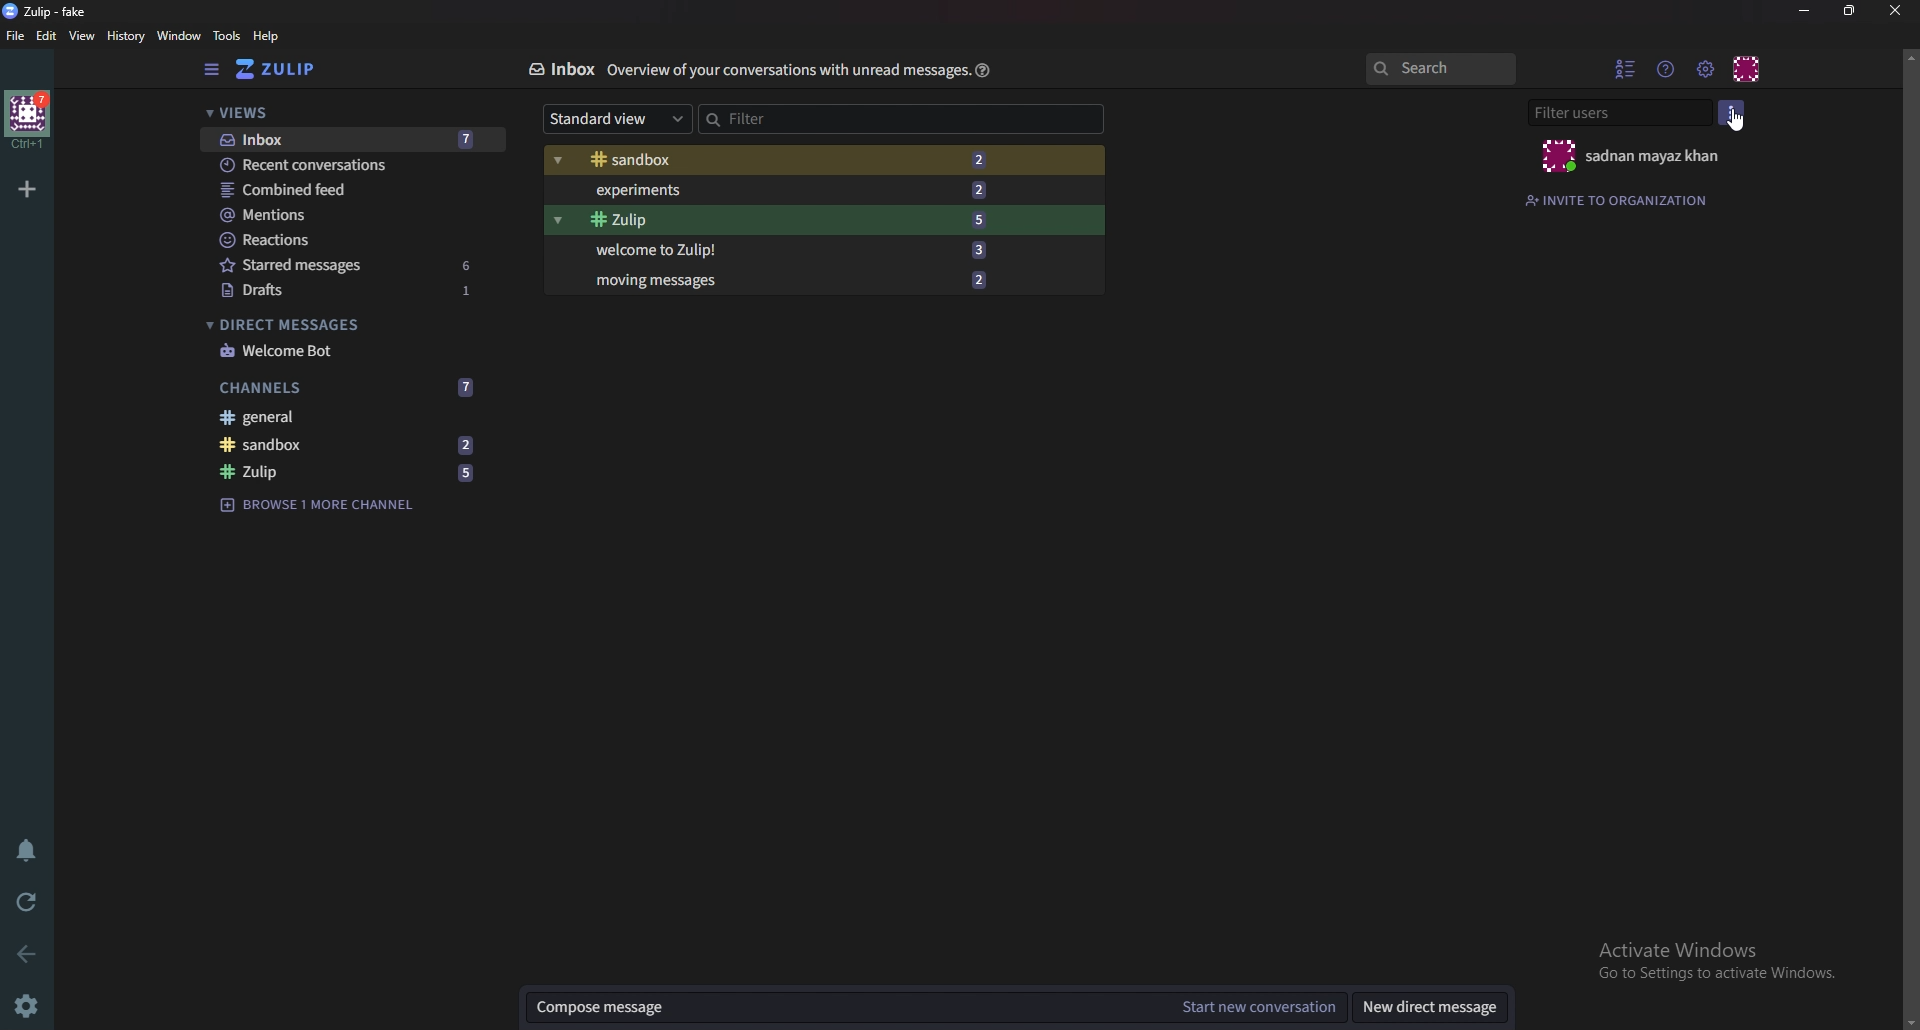 The width and height of the screenshot is (1920, 1030). Describe the element at coordinates (269, 36) in the screenshot. I see `help` at that location.